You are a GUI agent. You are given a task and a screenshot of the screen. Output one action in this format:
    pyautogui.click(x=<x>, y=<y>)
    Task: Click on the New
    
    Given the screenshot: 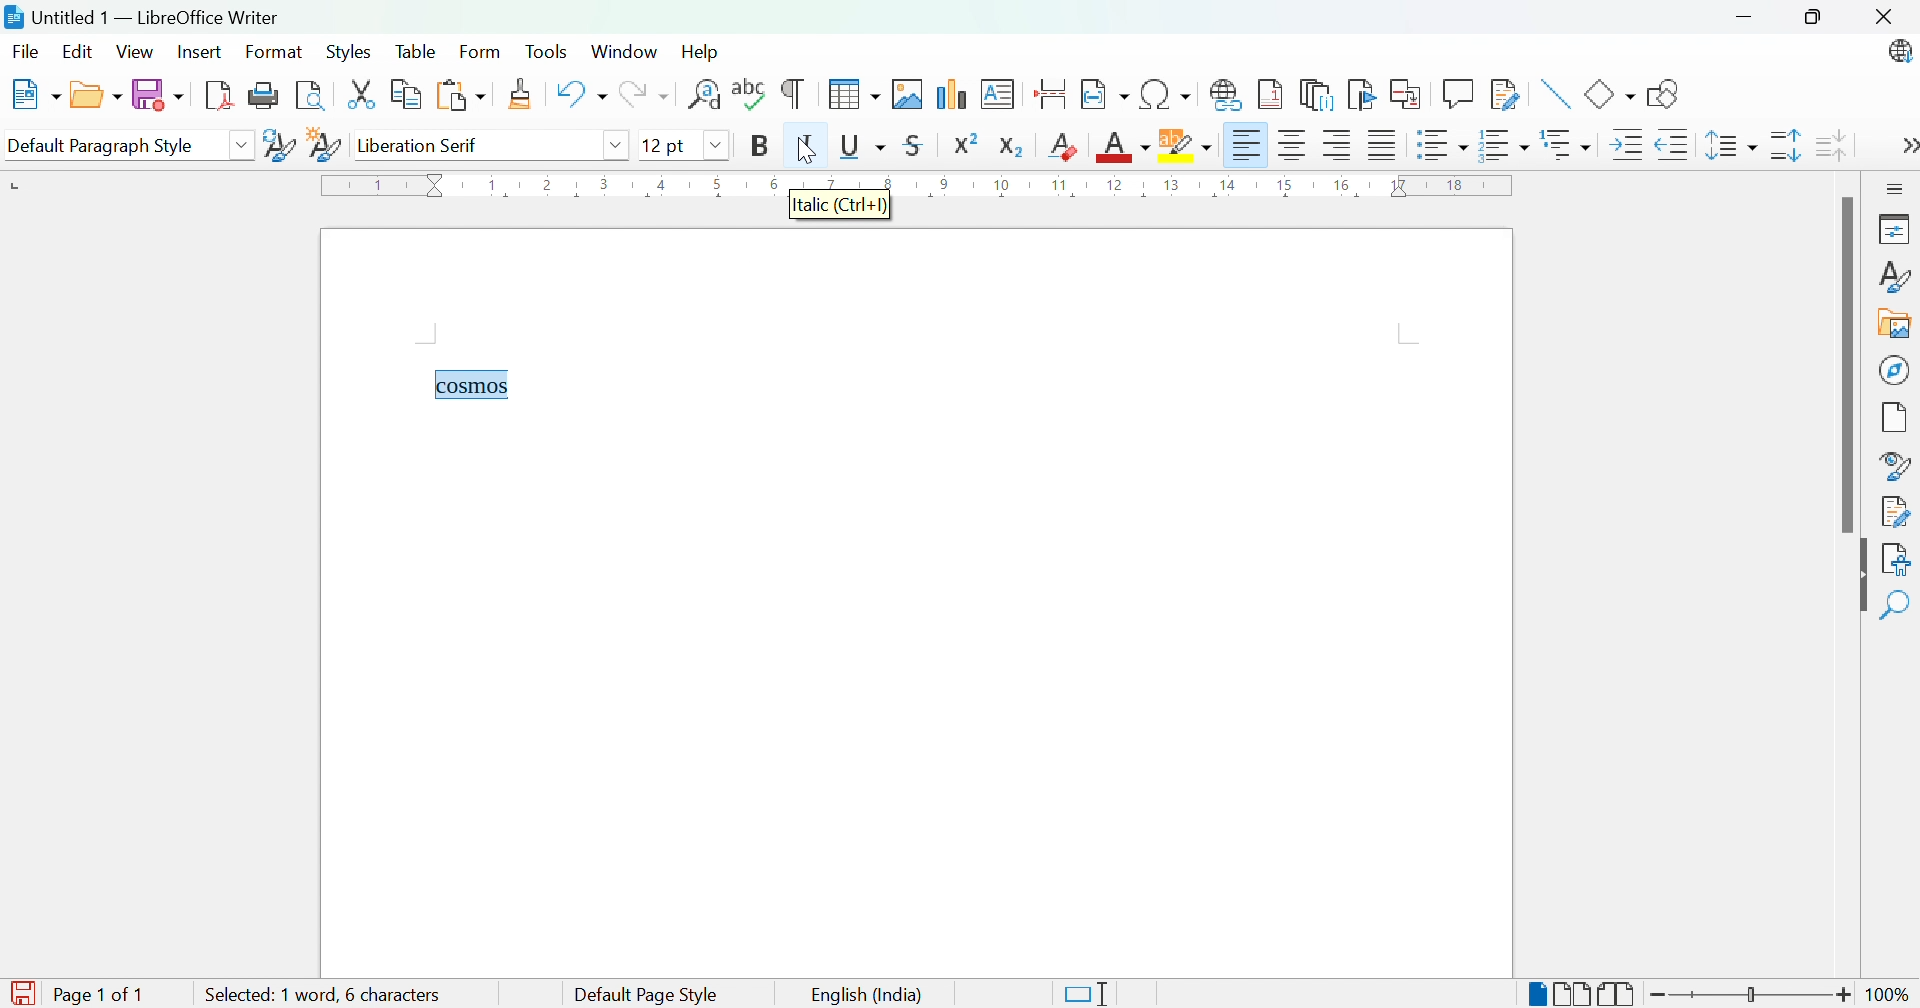 What is the action you would take?
    pyautogui.click(x=39, y=93)
    